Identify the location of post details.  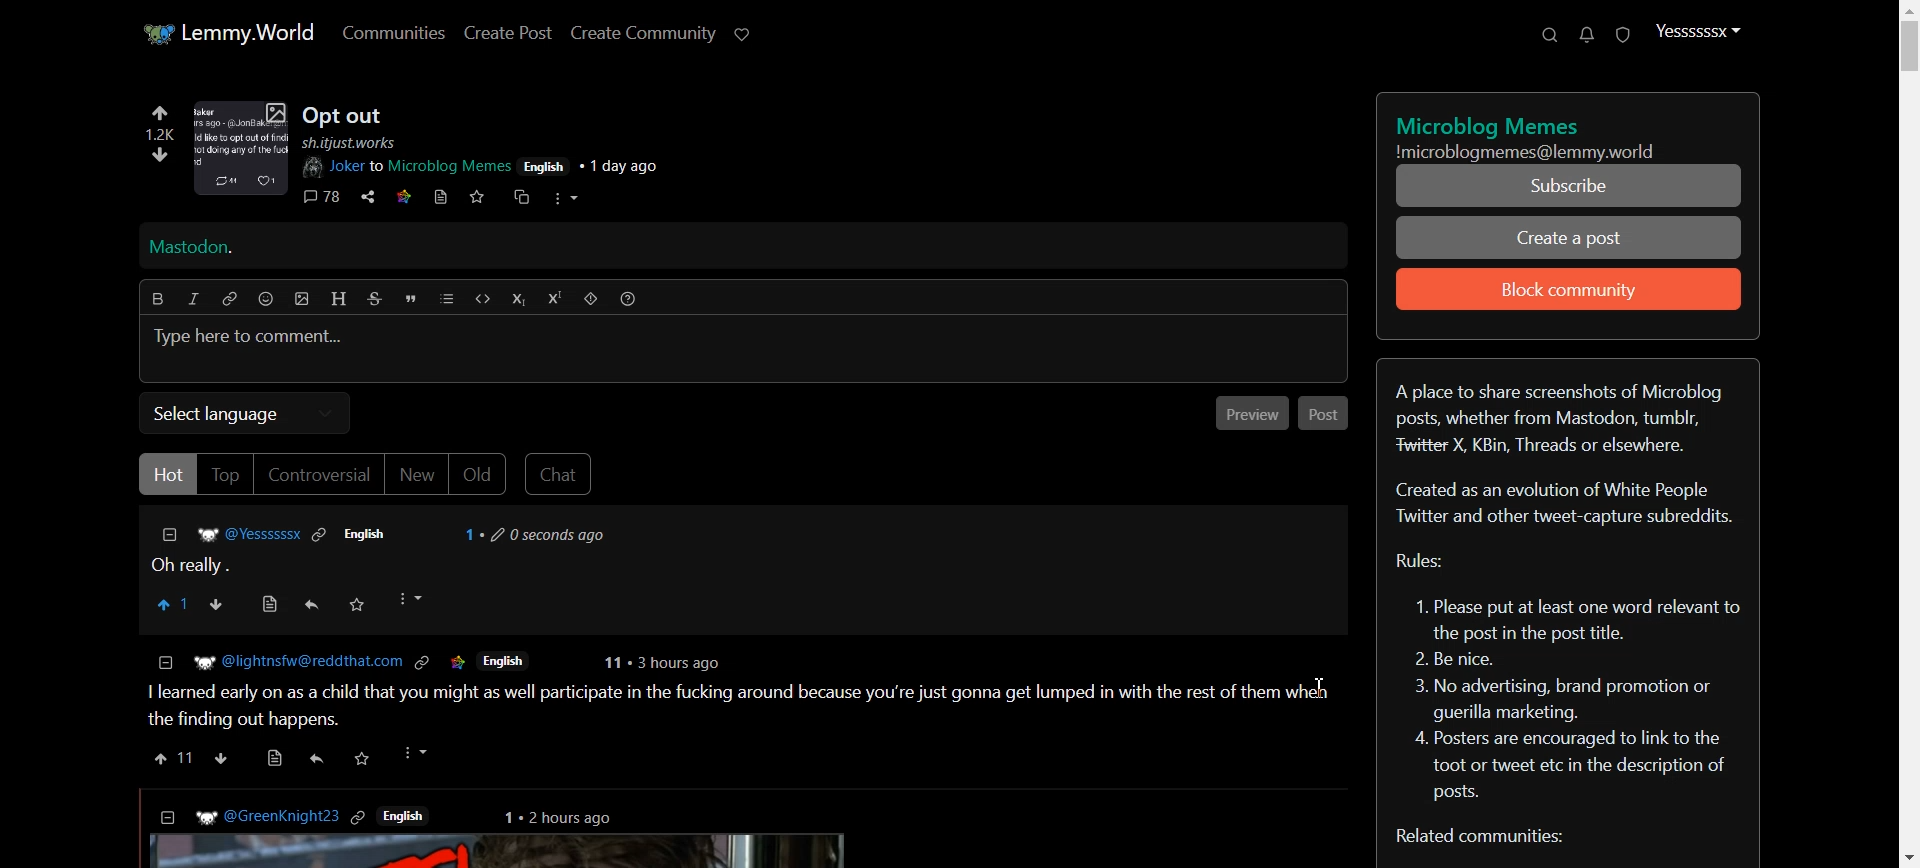
(501, 154).